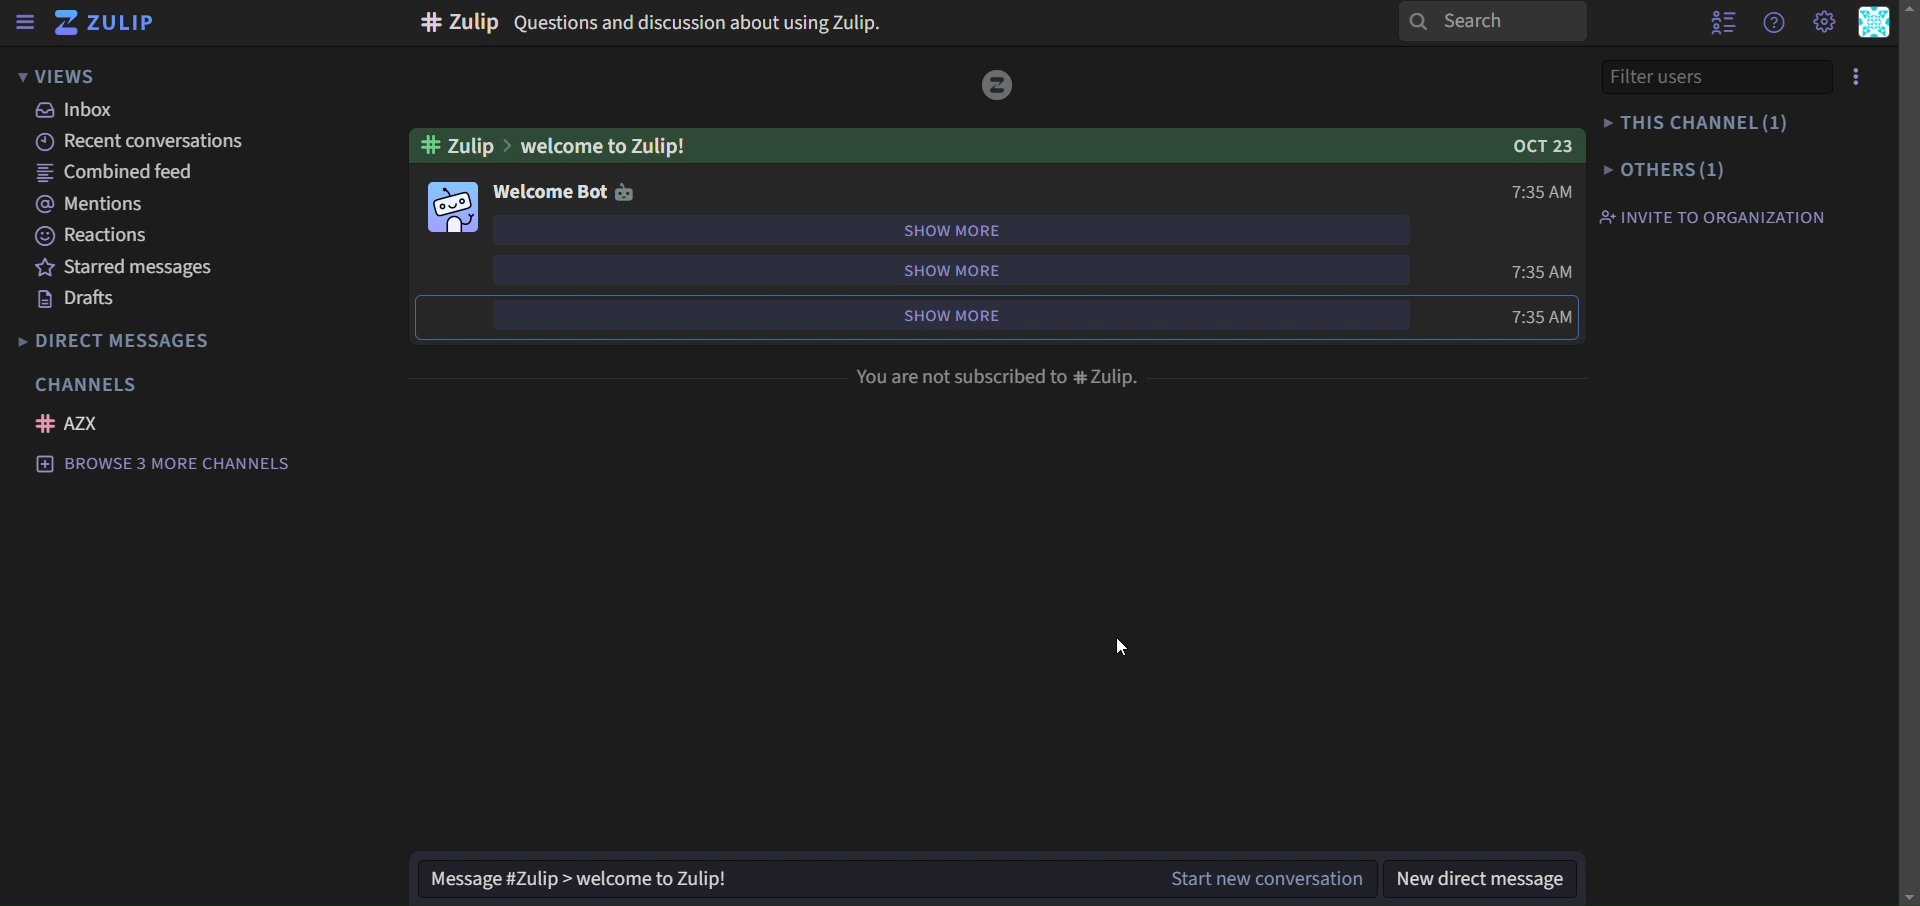 The width and height of the screenshot is (1920, 906). What do you see at coordinates (1859, 73) in the screenshot?
I see `menu` at bounding box center [1859, 73].